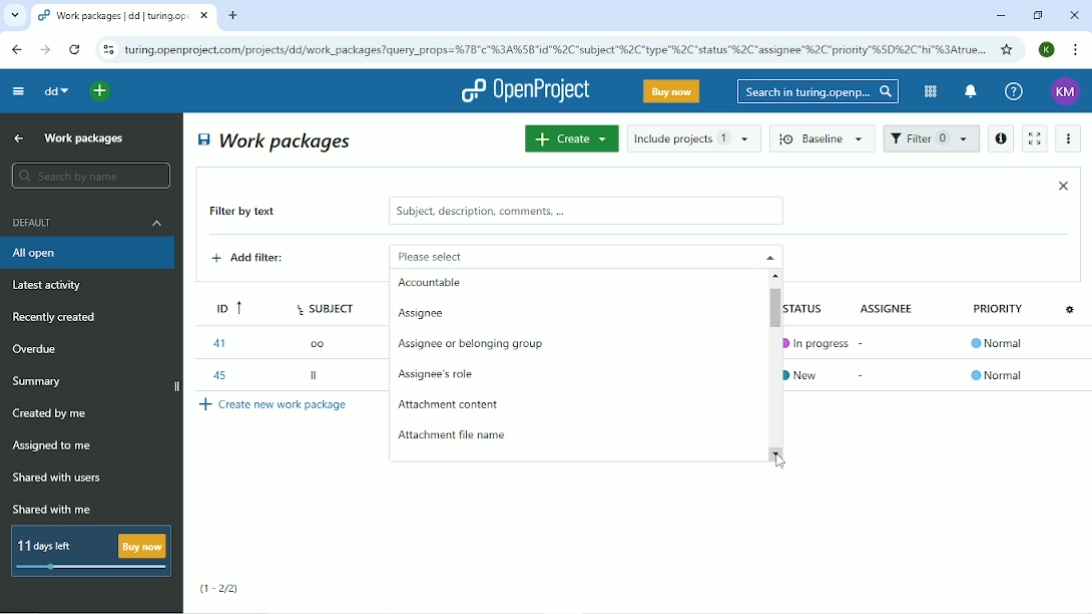 The height and width of the screenshot is (614, 1092). Describe the element at coordinates (217, 373) in the screenshot. I see `45` at that location.